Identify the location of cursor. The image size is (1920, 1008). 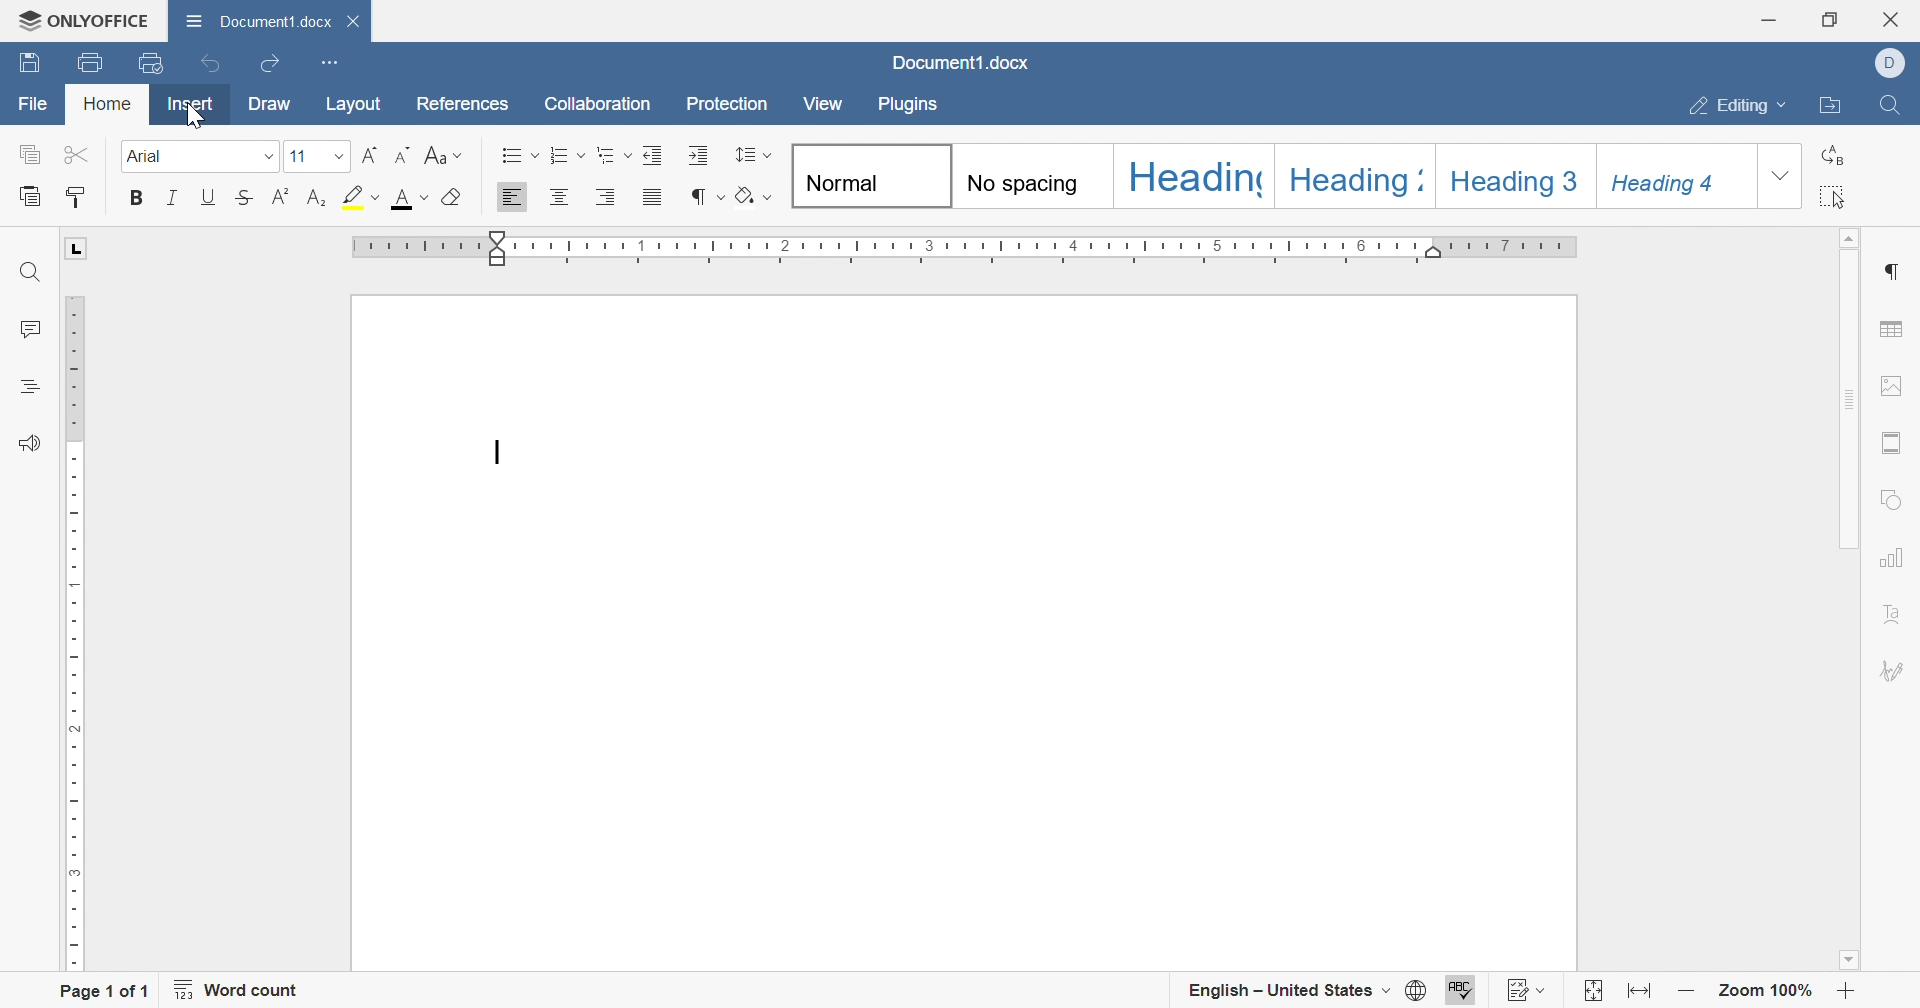
(199, 118).